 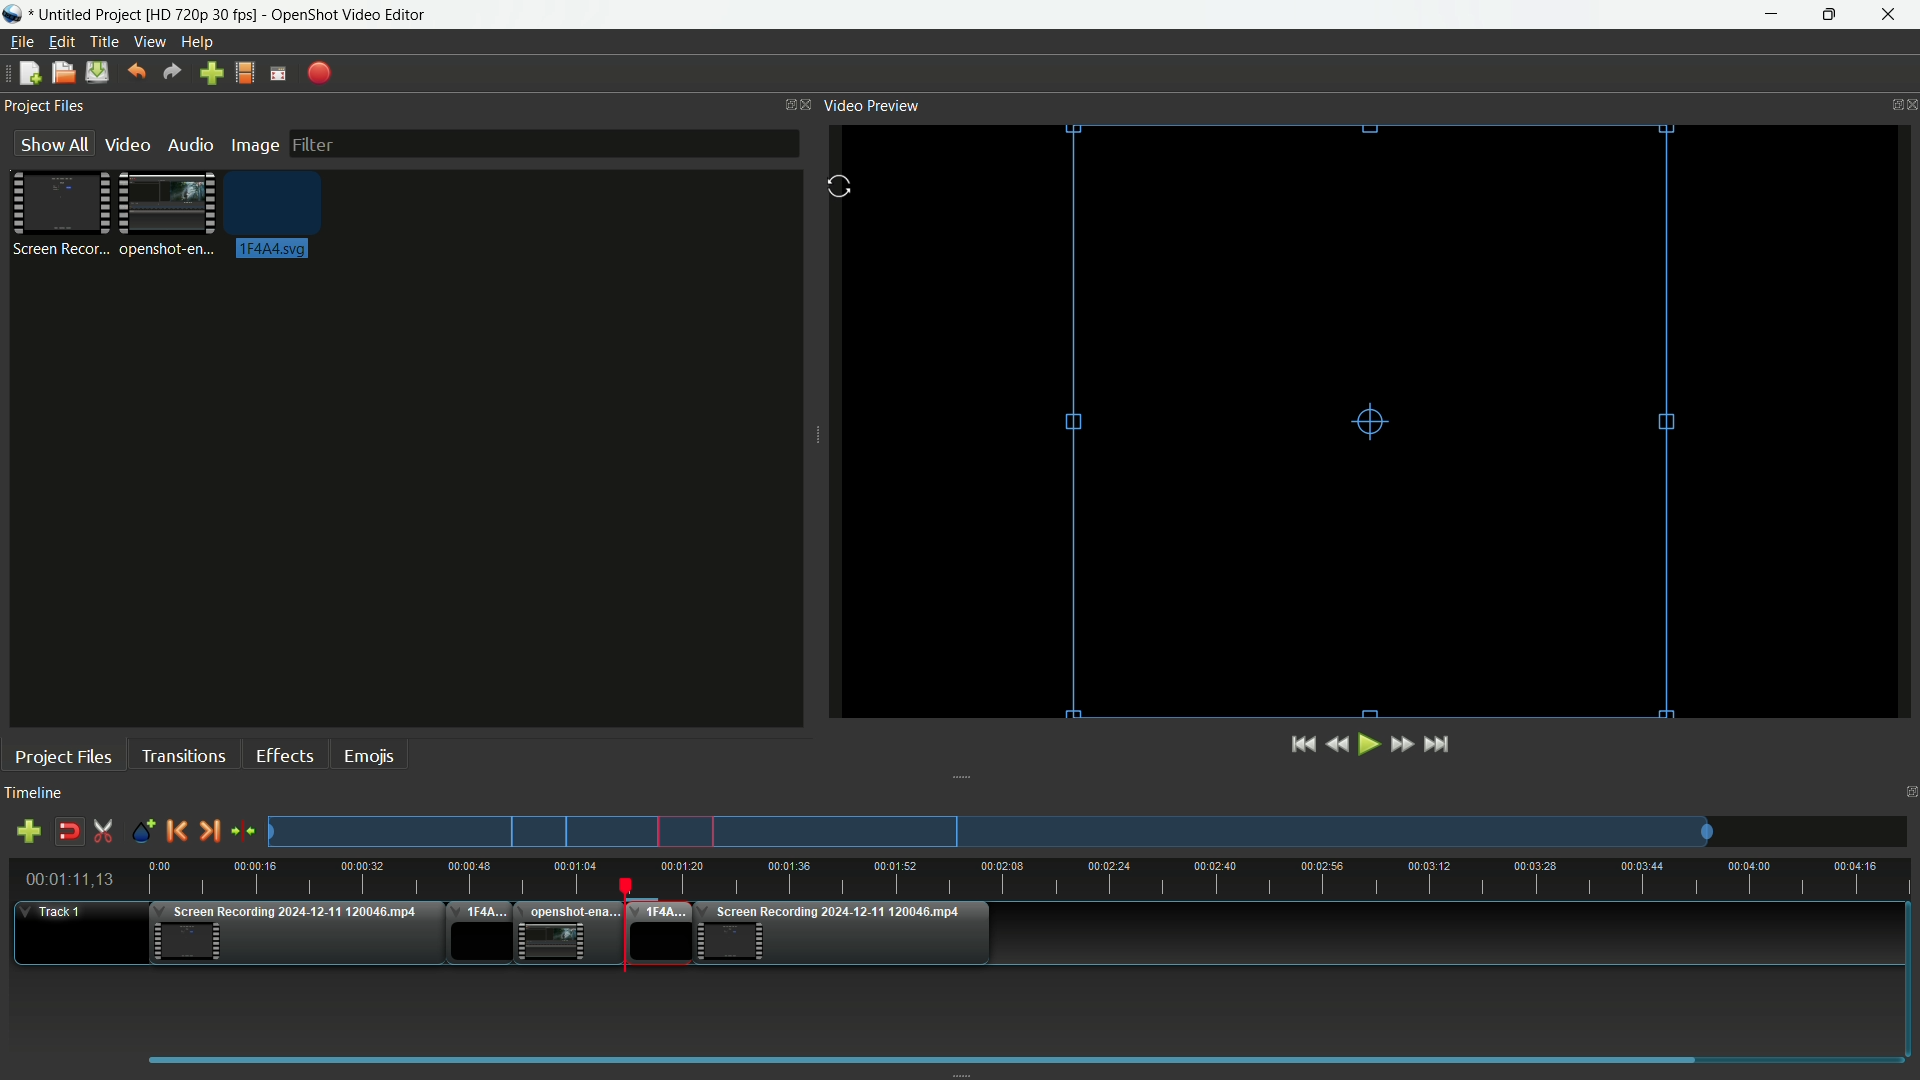 What do you see at coordinates (65, 212) in the screenshot?
I see `Project file one` at bounding box center [65, 212].